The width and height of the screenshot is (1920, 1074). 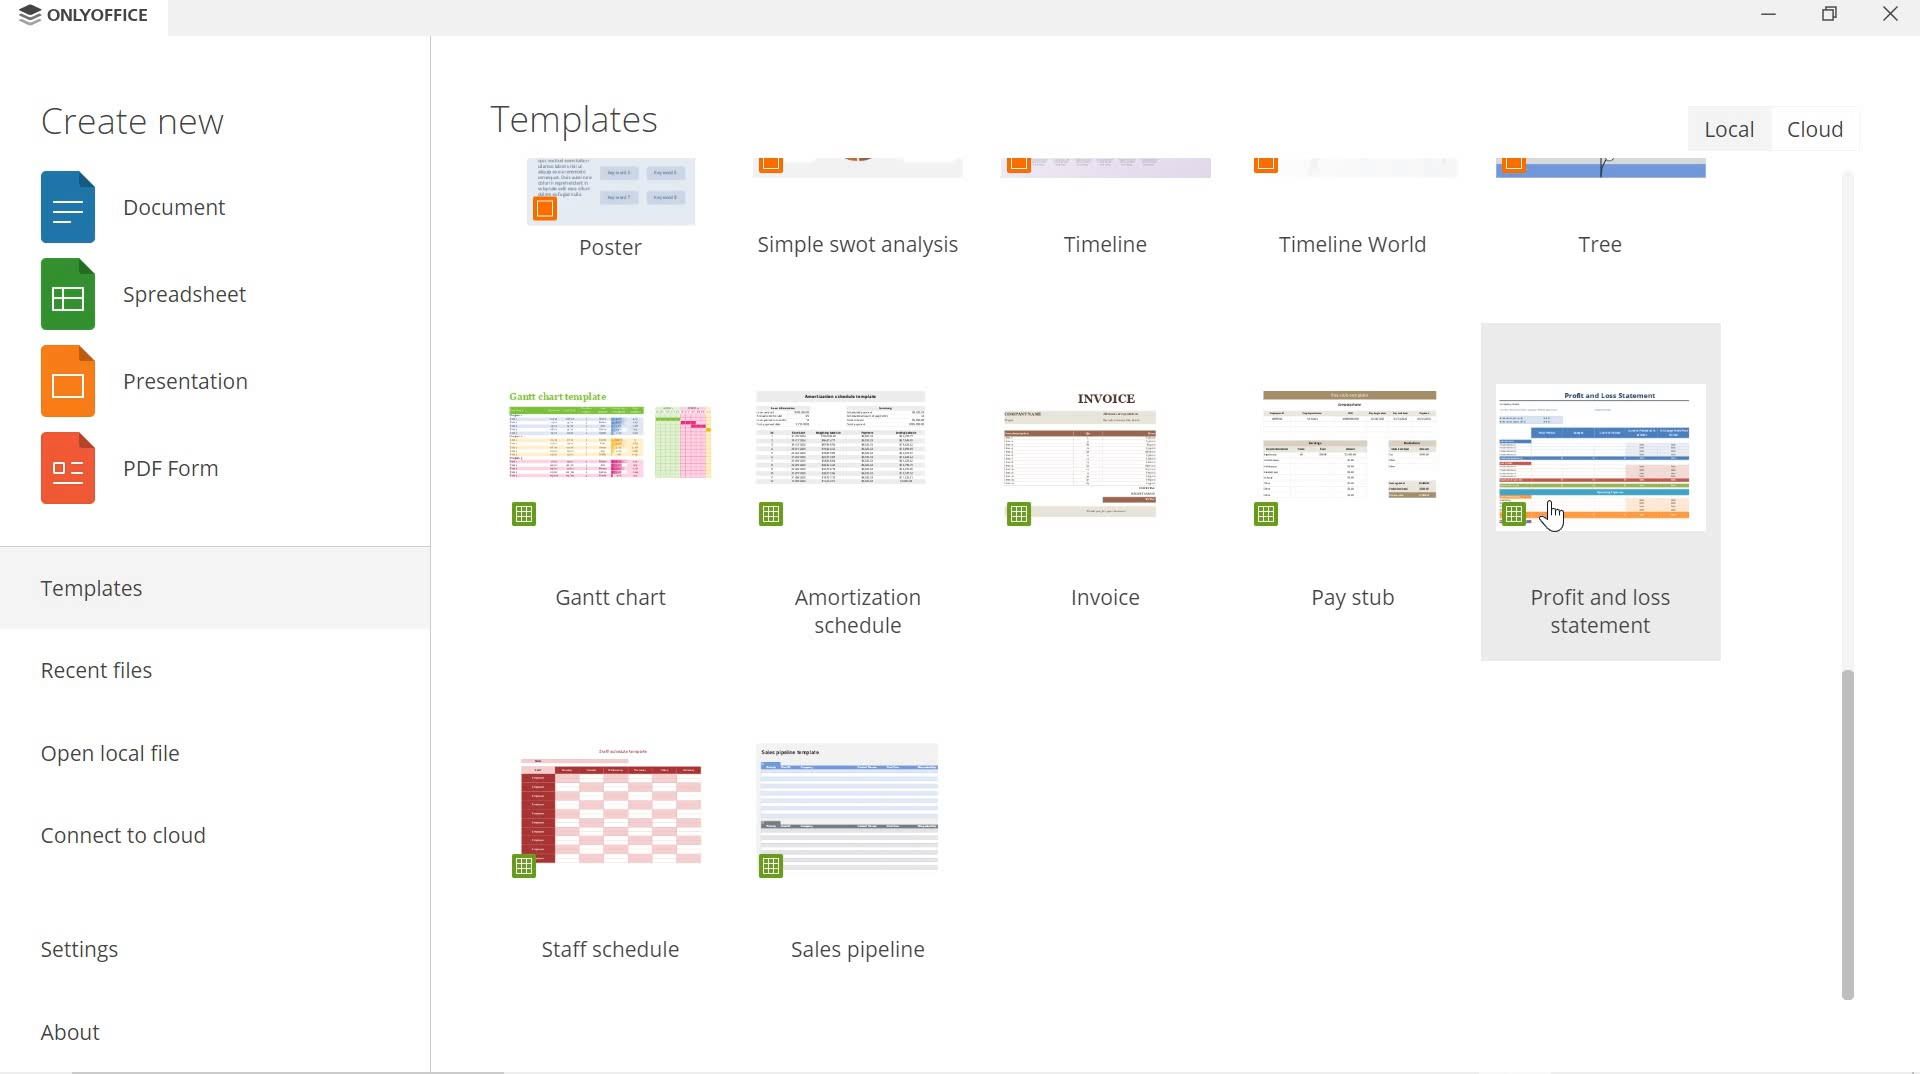 I want to click on DOCUMENT, so click(x=140, y=209).